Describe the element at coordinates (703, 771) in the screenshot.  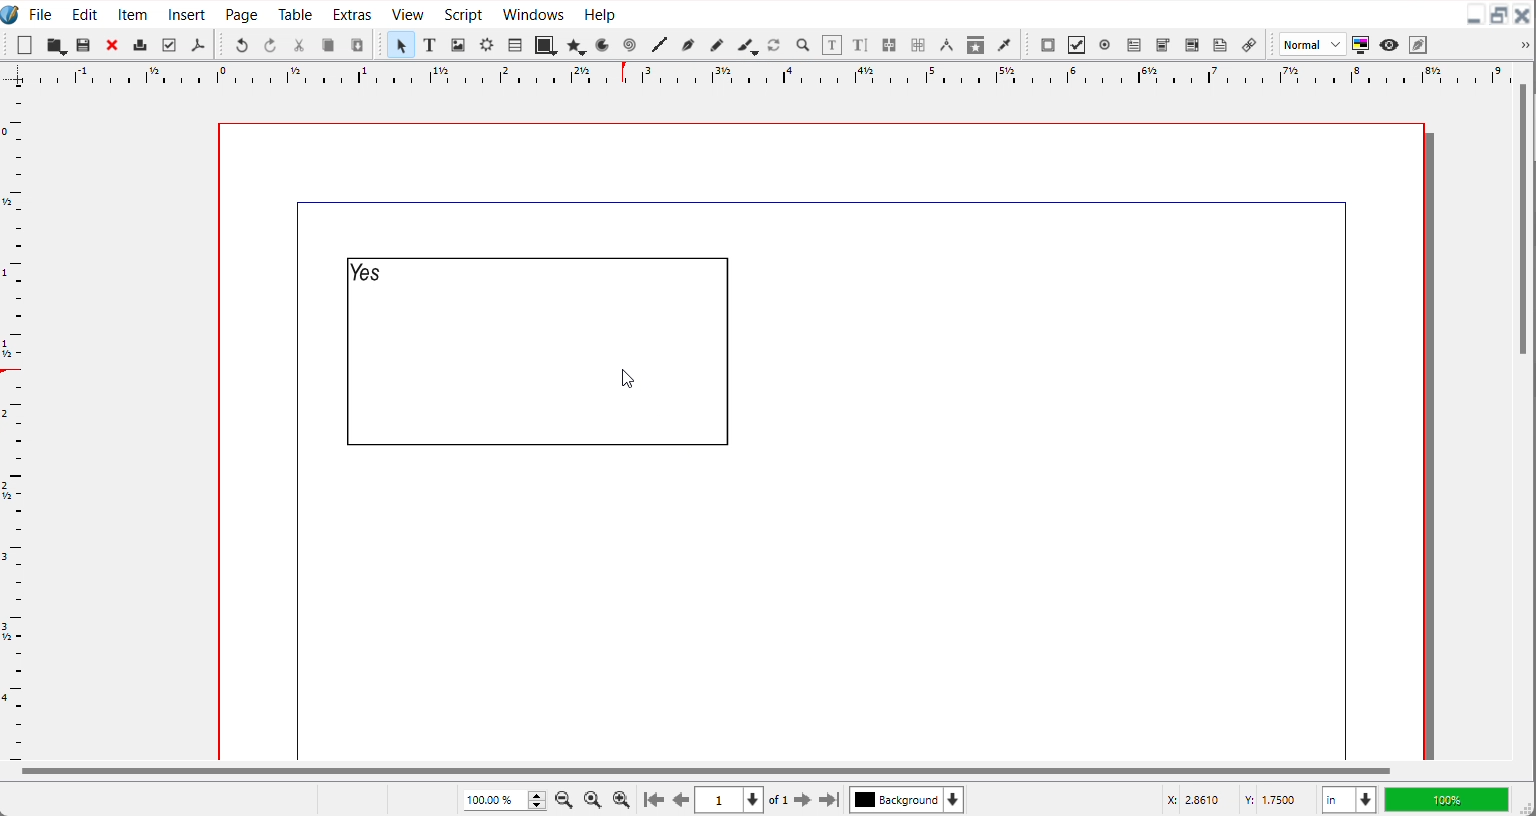
I see `Horizontal Scroll bar` at that location.